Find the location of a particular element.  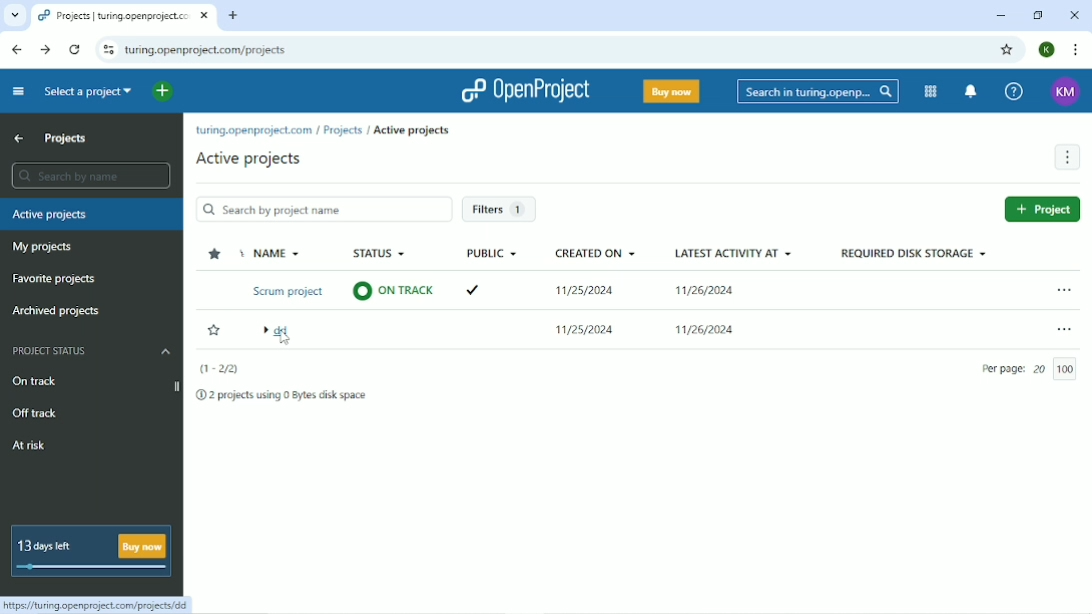

OpenProject is located at coordinates (526, 90).